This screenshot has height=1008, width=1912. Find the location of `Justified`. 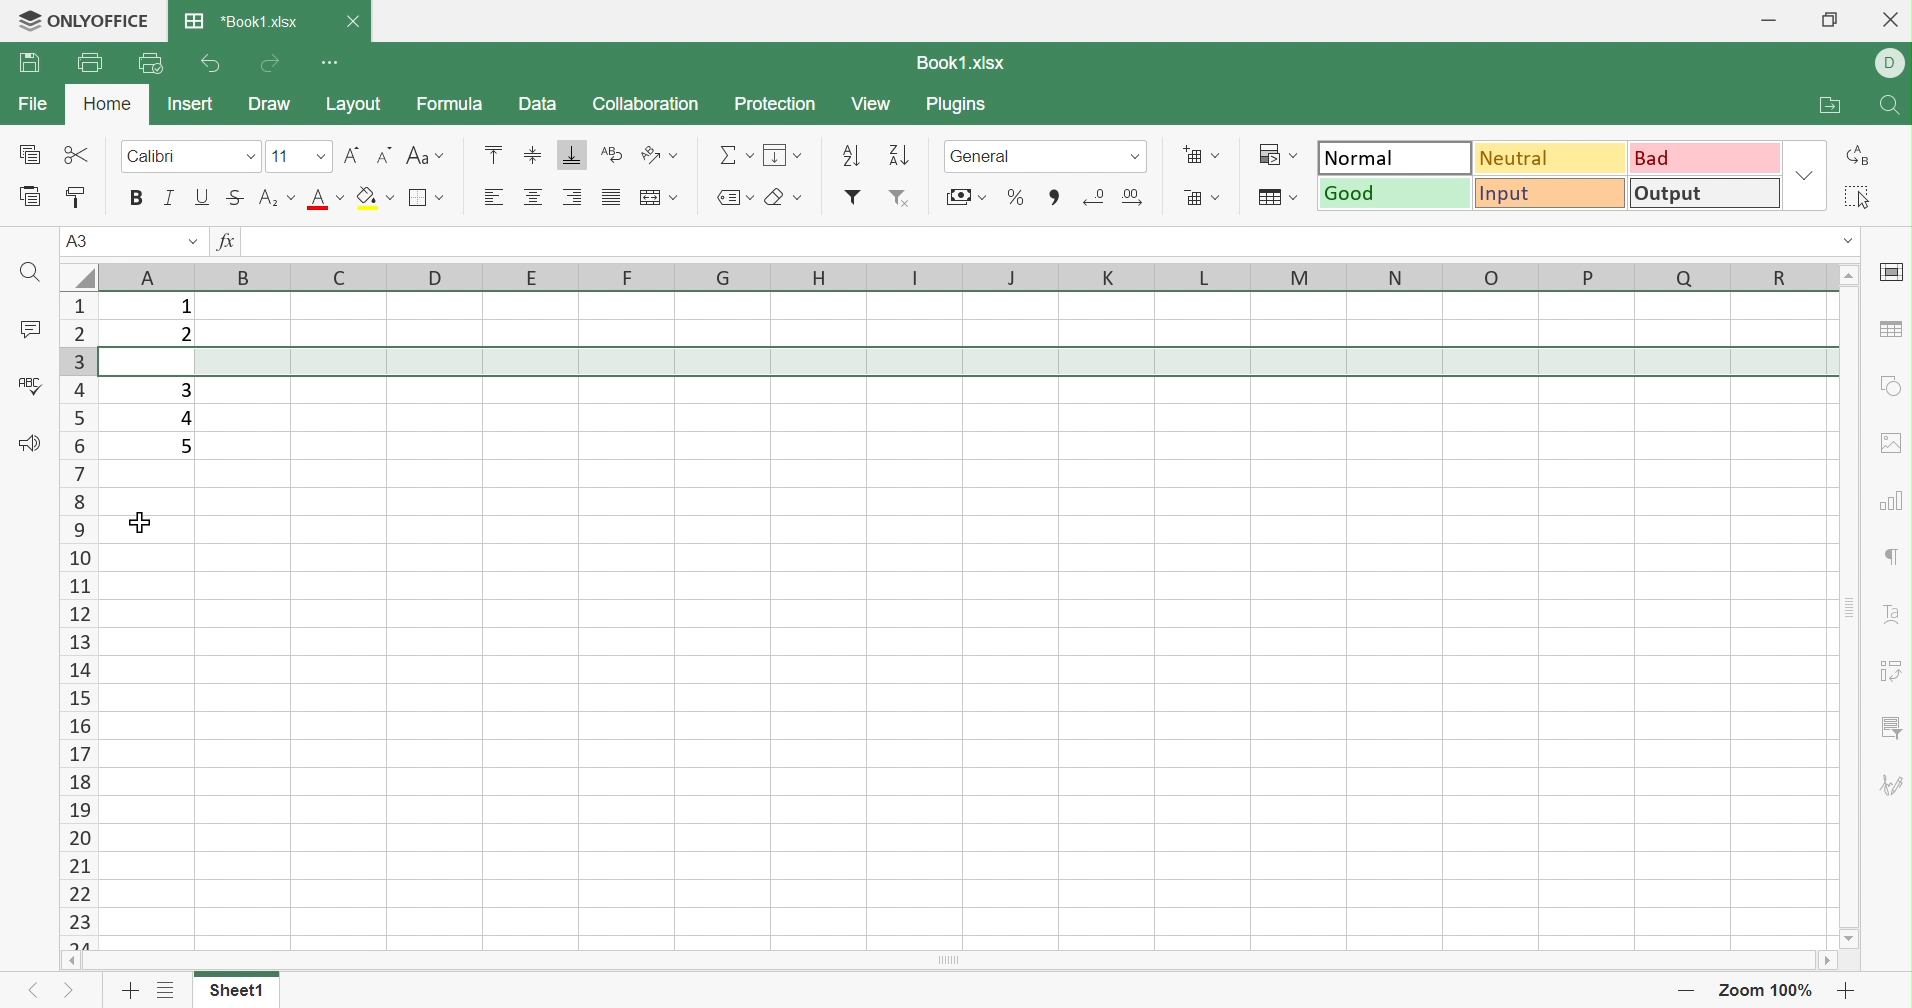

Justified is located at coordinates (611, 199).